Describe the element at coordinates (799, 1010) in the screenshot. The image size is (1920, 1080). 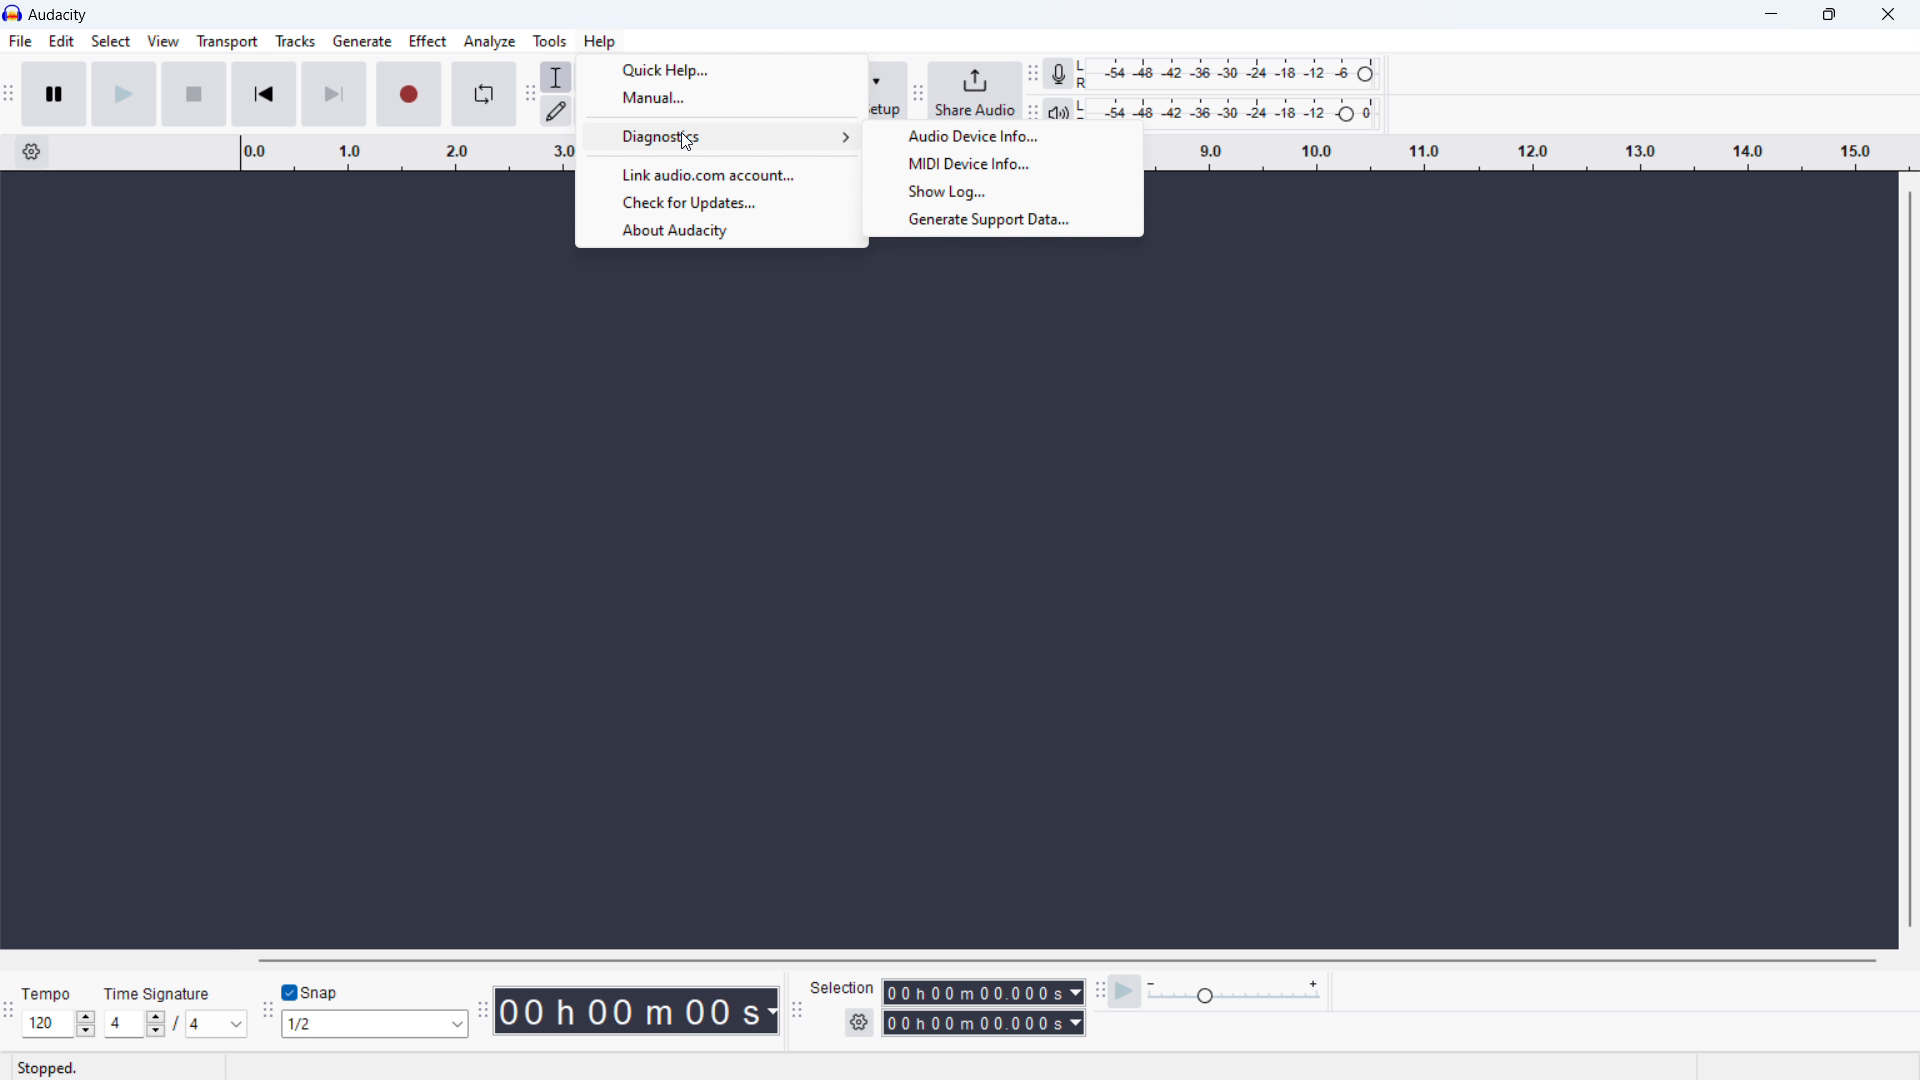
I see `selection toolbar` at that location.